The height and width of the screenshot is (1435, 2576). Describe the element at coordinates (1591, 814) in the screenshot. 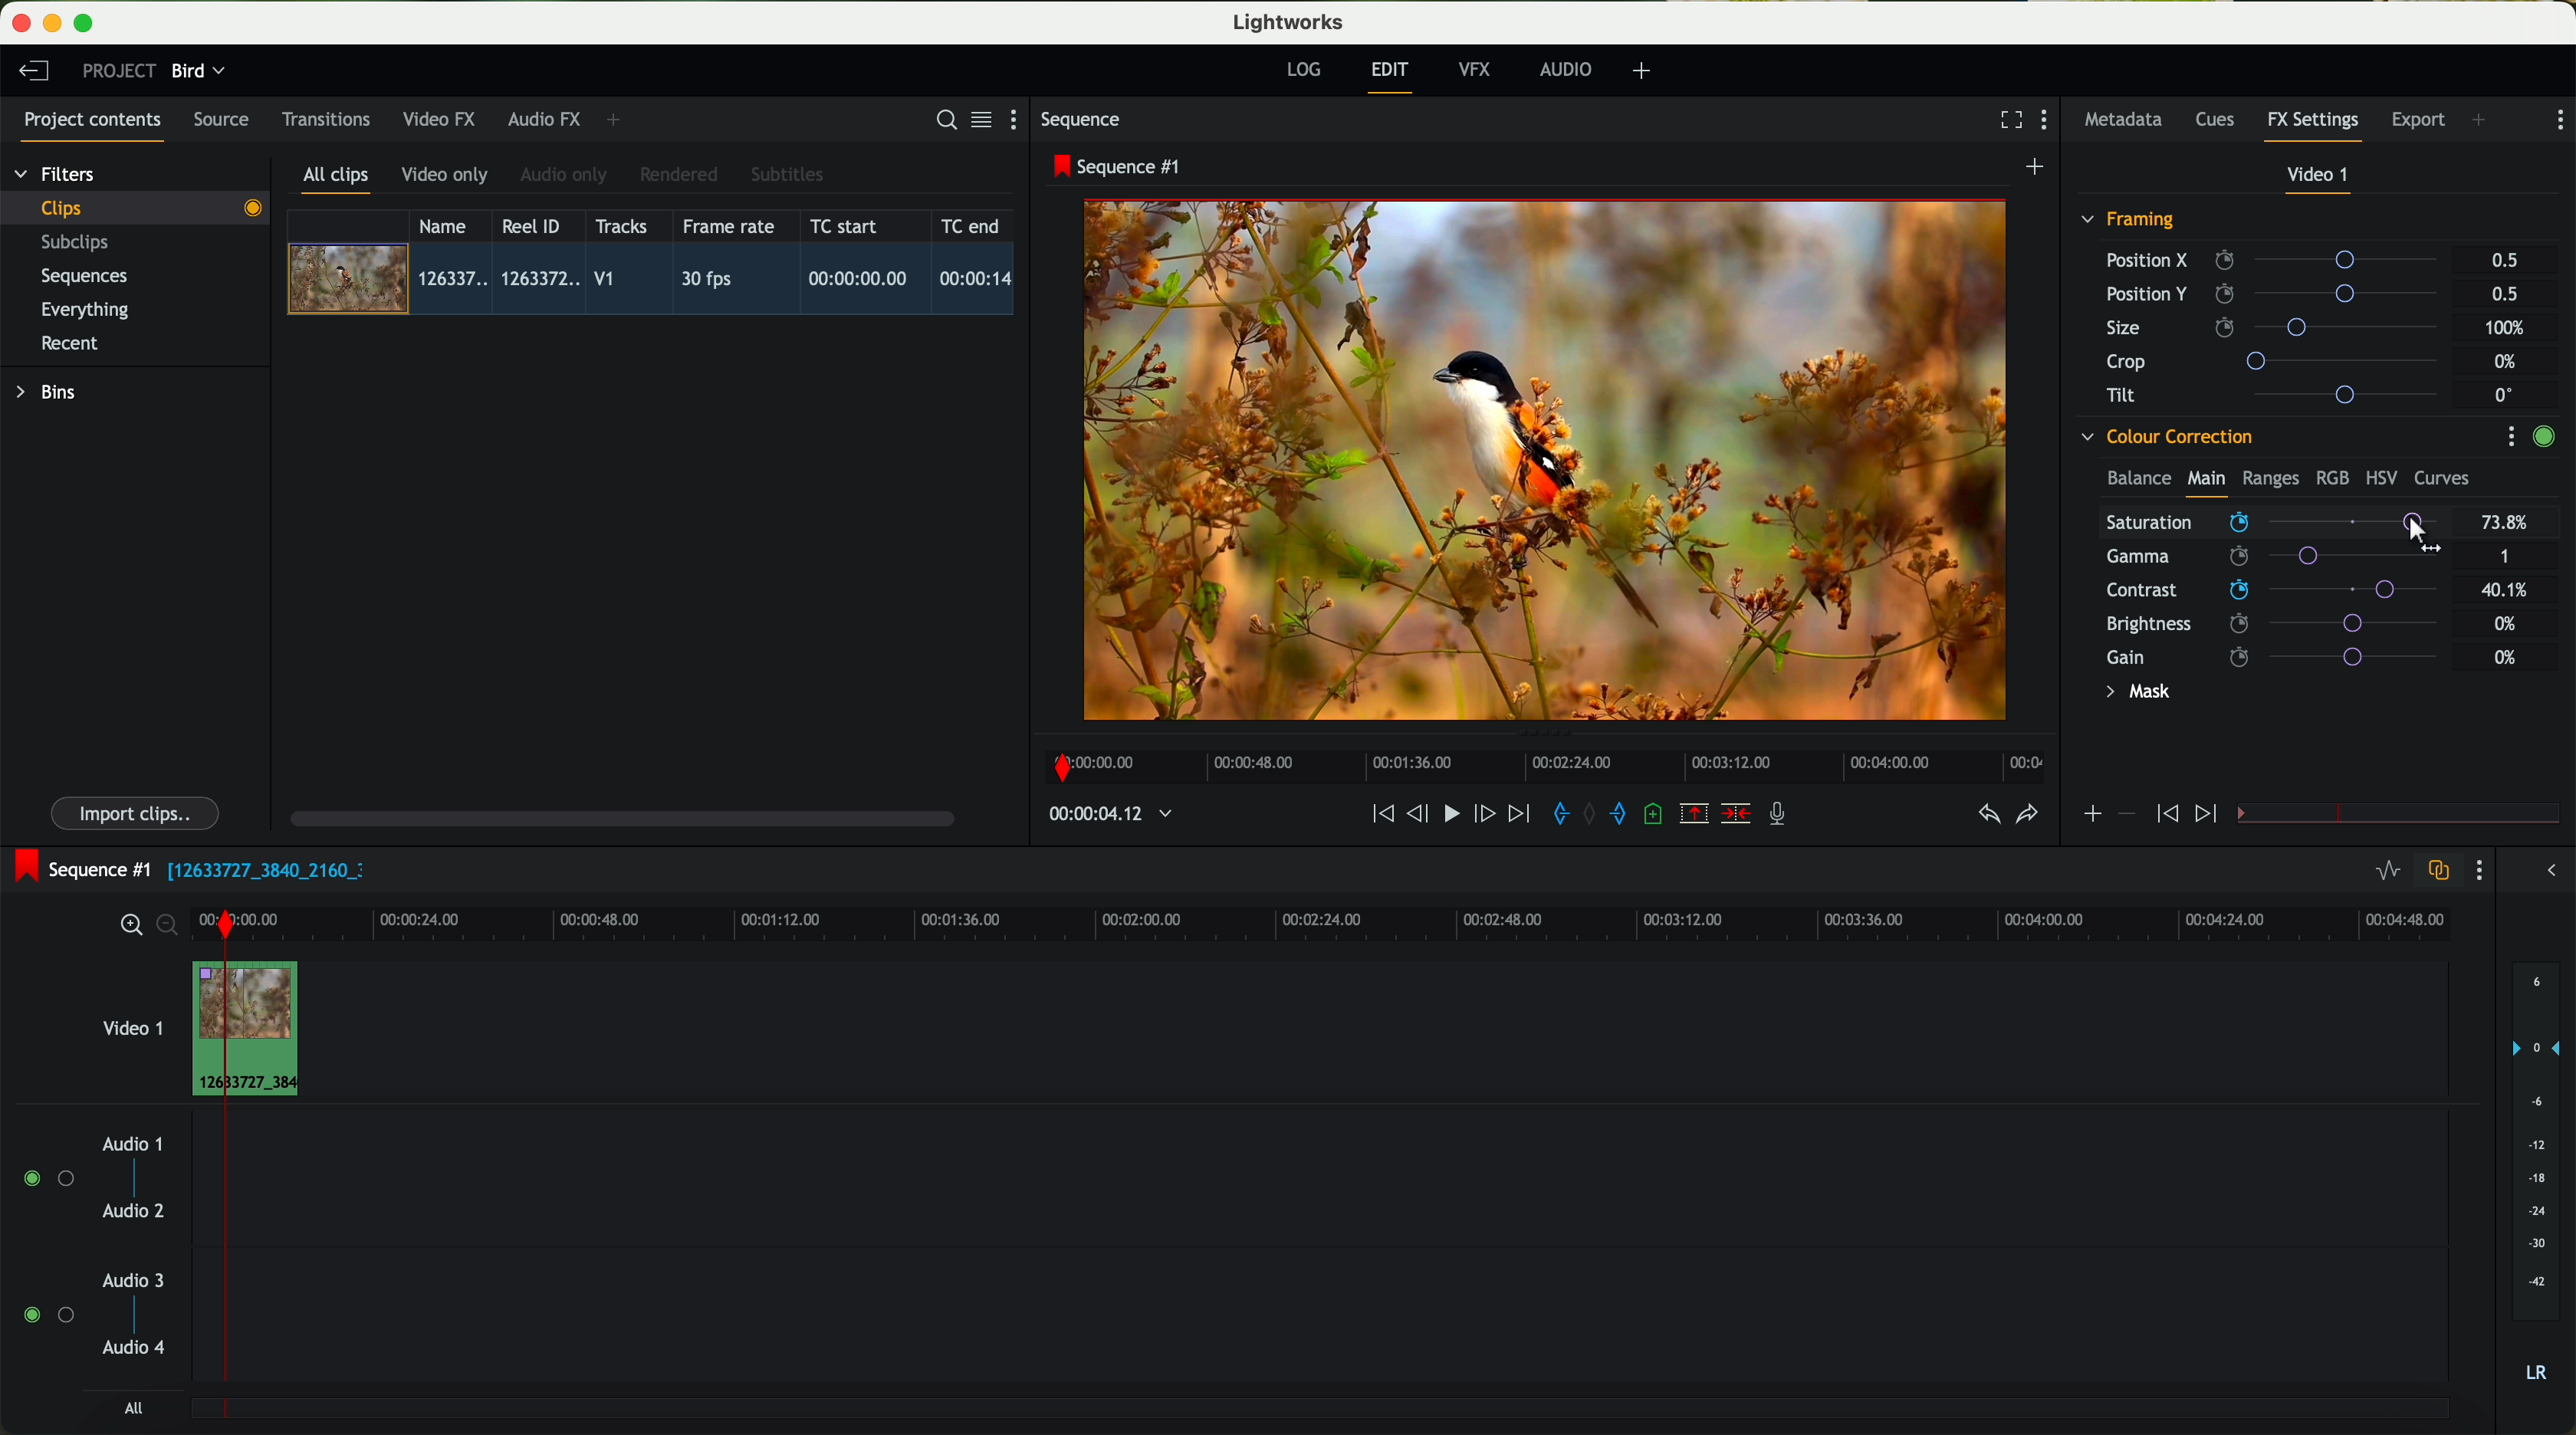

I see `clear marks` at that location.